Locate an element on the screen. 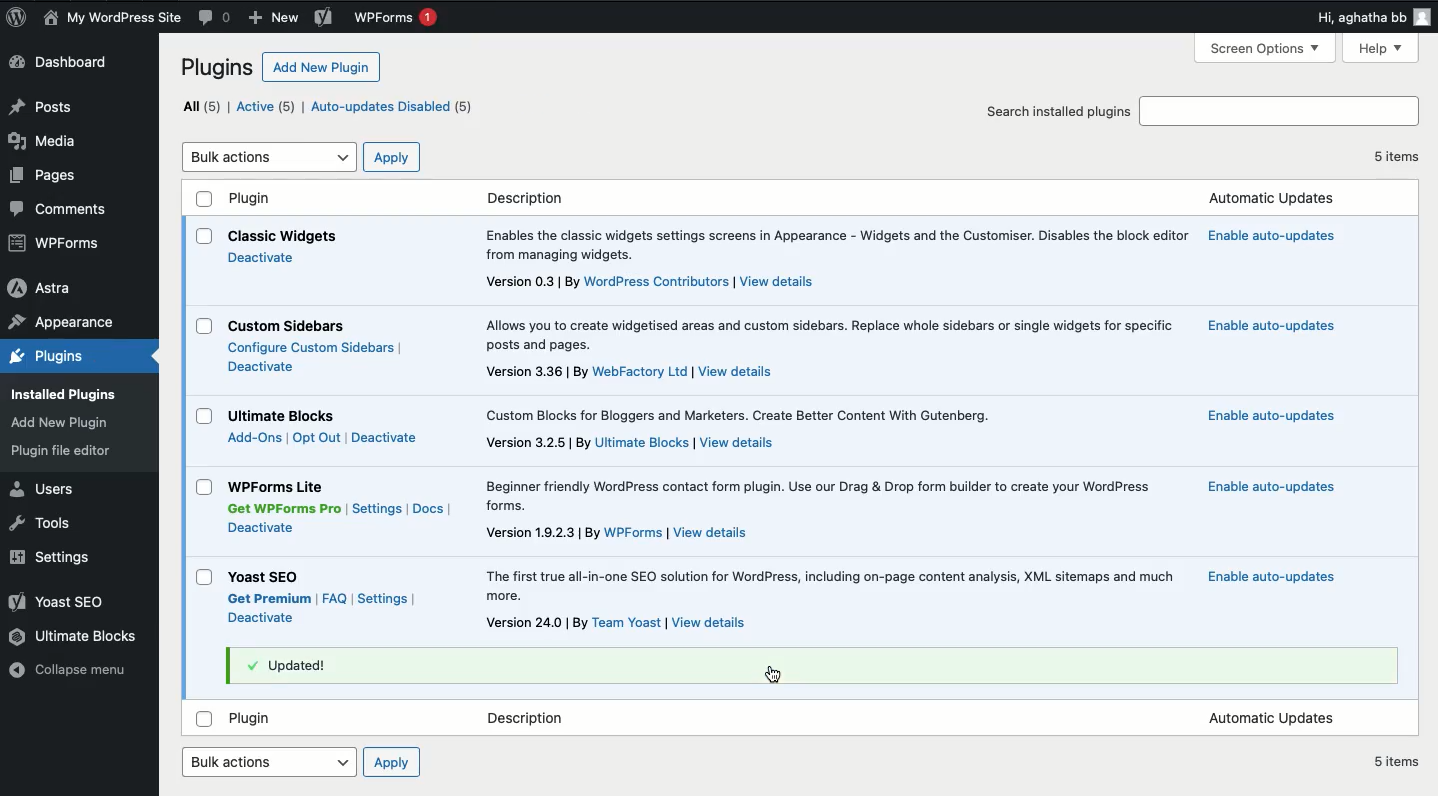 The height and width of the screenshot is (796, 1438). Checkbox is located at coordinates (204, 487).